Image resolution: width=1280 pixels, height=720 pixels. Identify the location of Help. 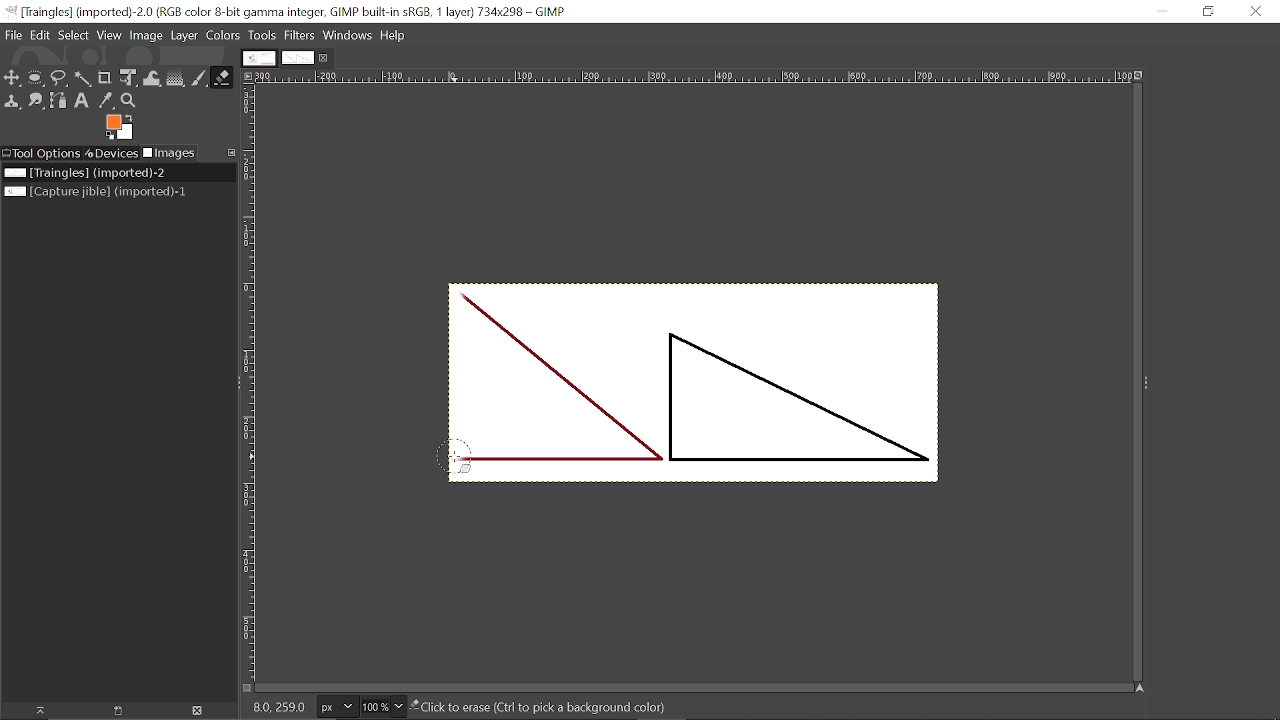
(394, 35).